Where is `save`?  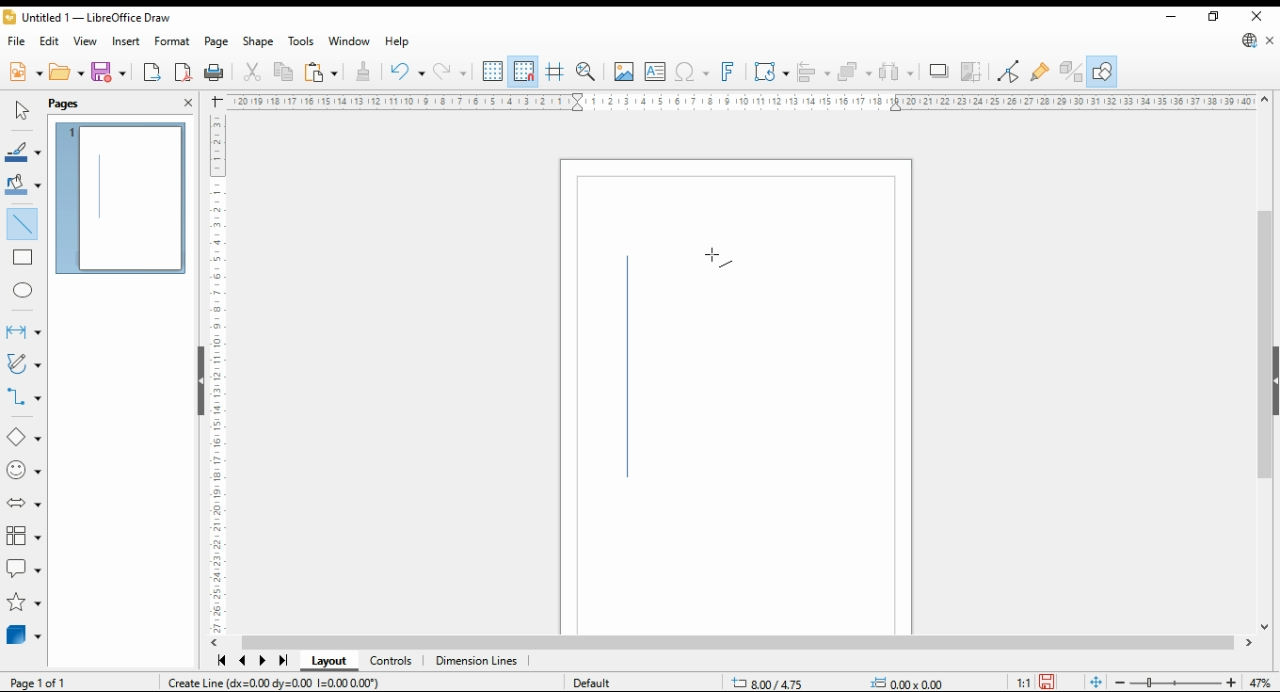 save is located at coordinates (1048, 682).